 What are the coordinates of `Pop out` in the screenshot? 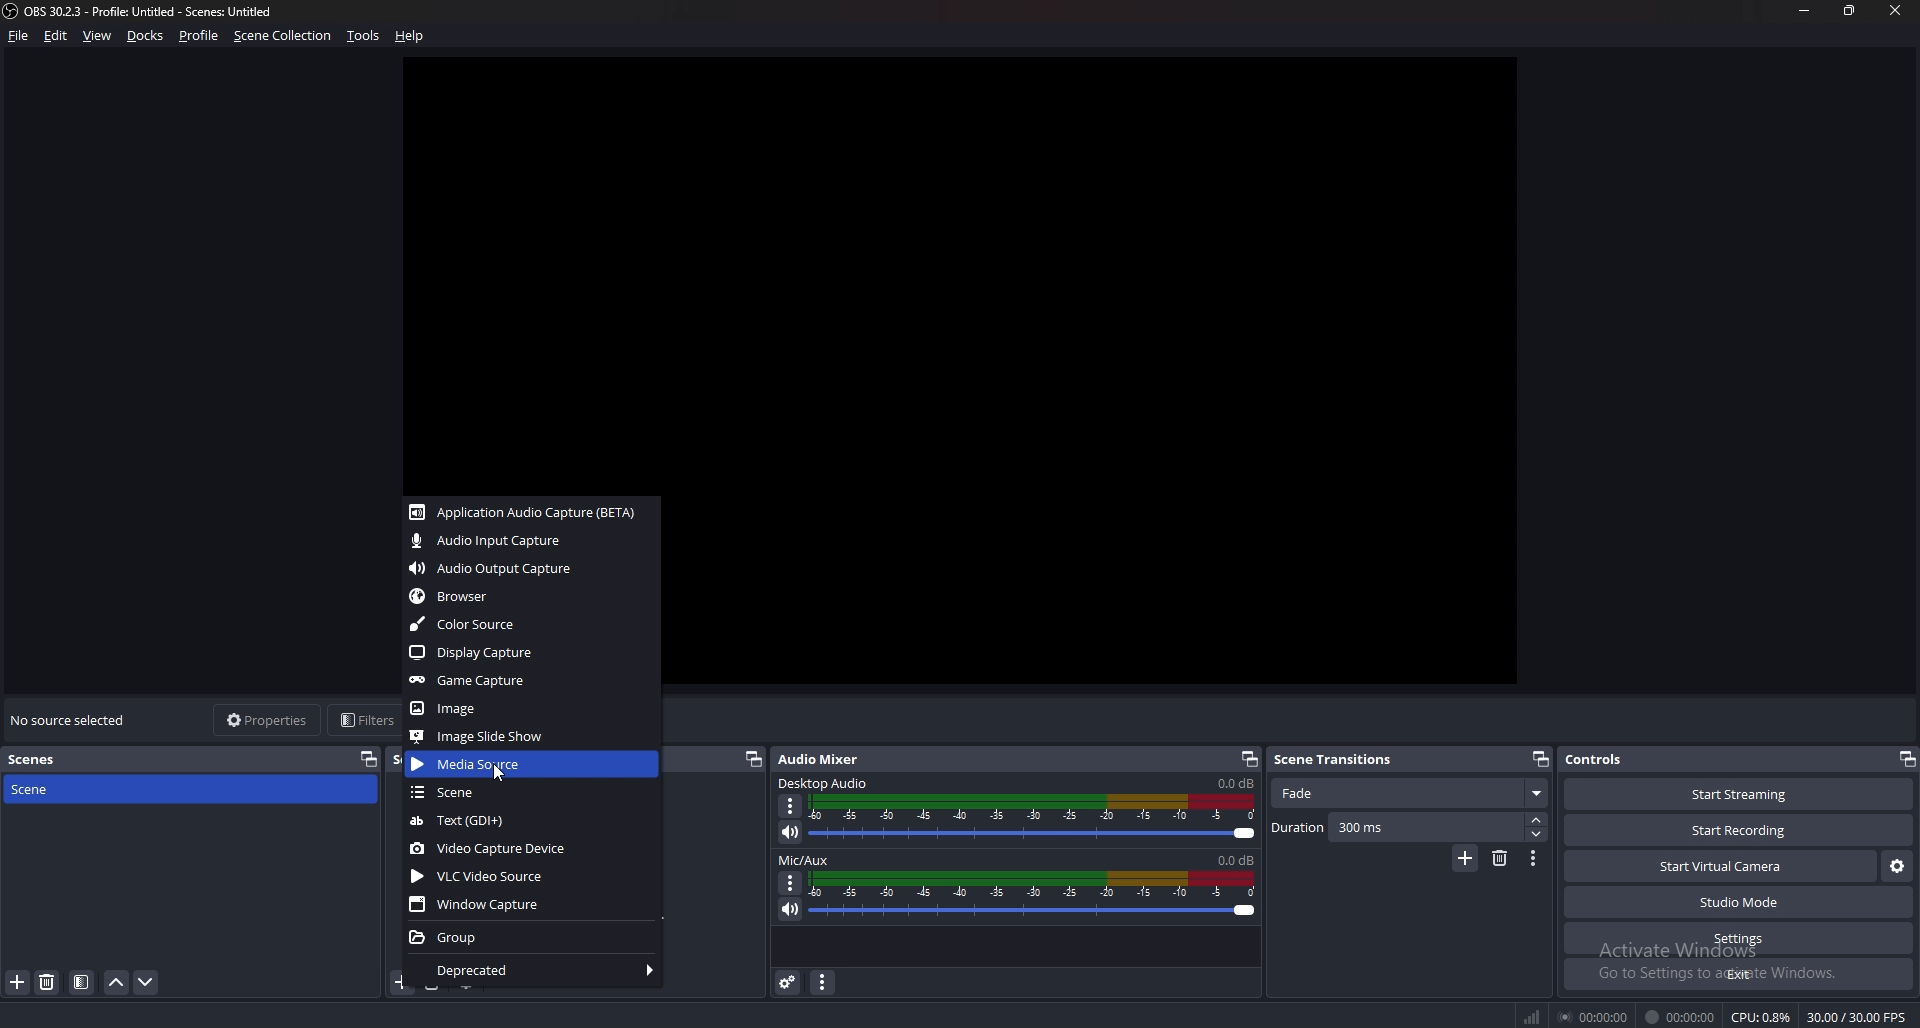 It's located at (1541, 760).